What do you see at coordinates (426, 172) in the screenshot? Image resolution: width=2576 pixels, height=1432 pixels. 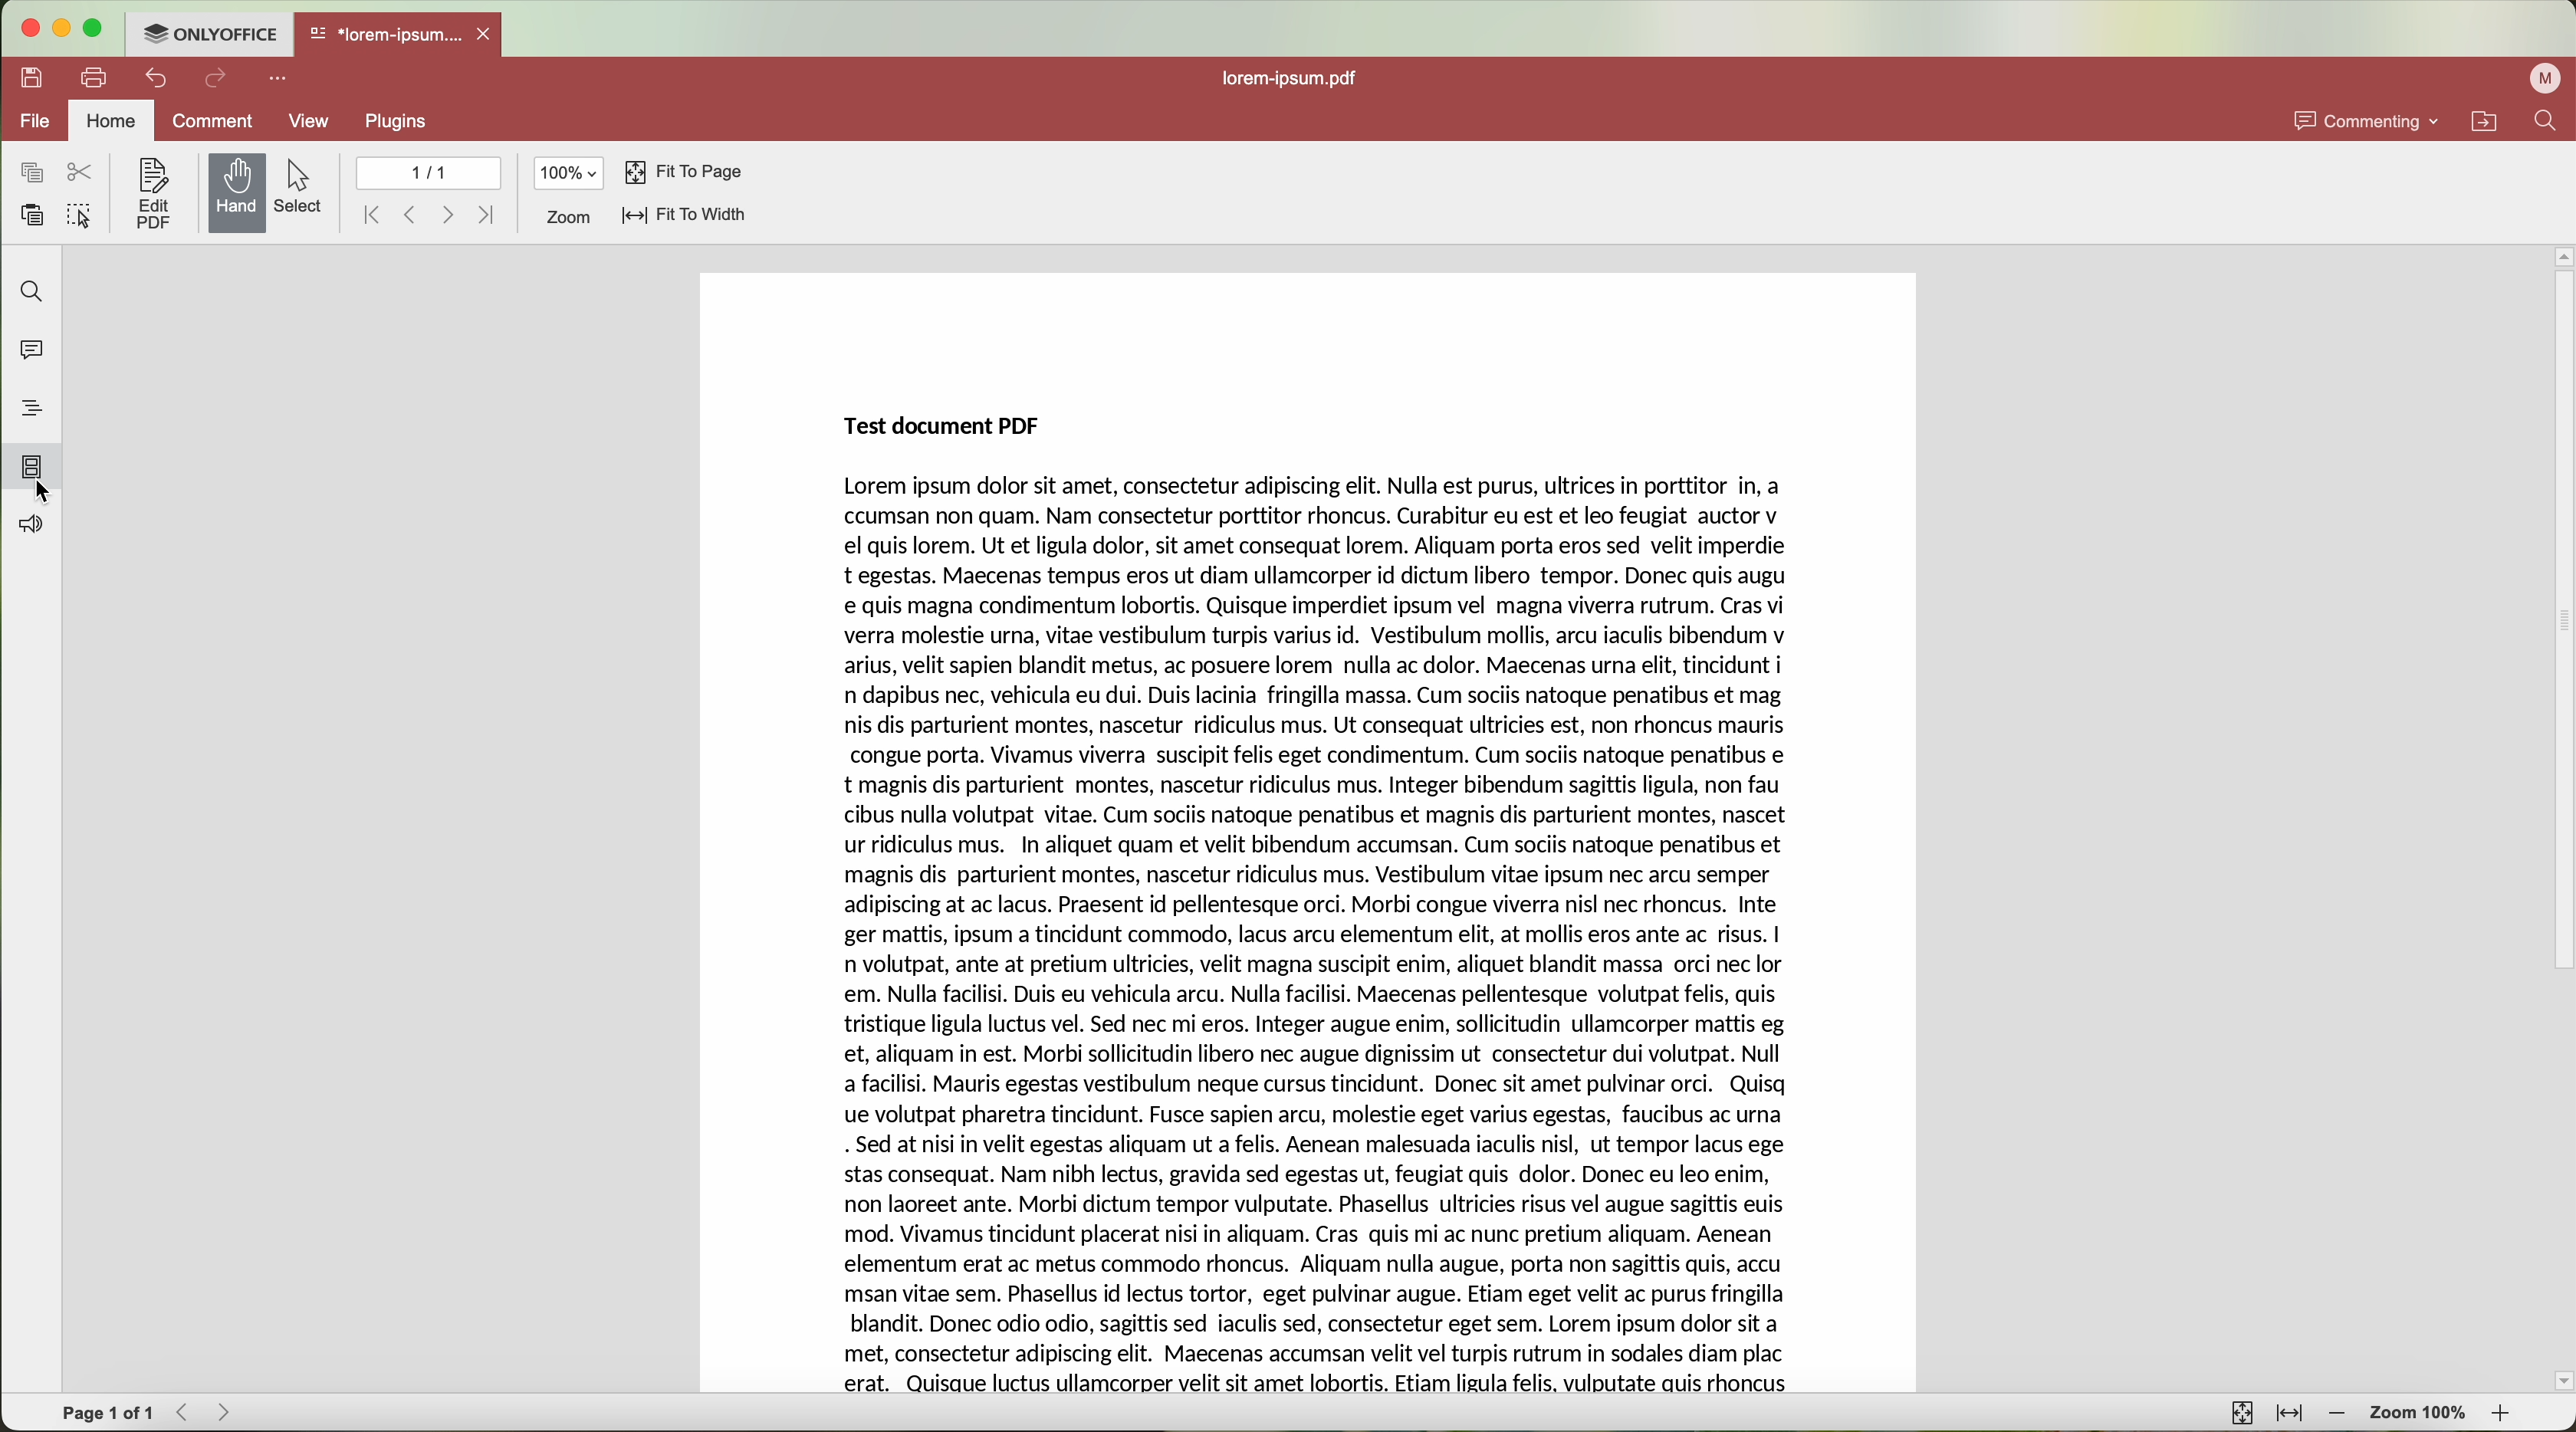 I see `1/1` at bounding box center [426, 172].